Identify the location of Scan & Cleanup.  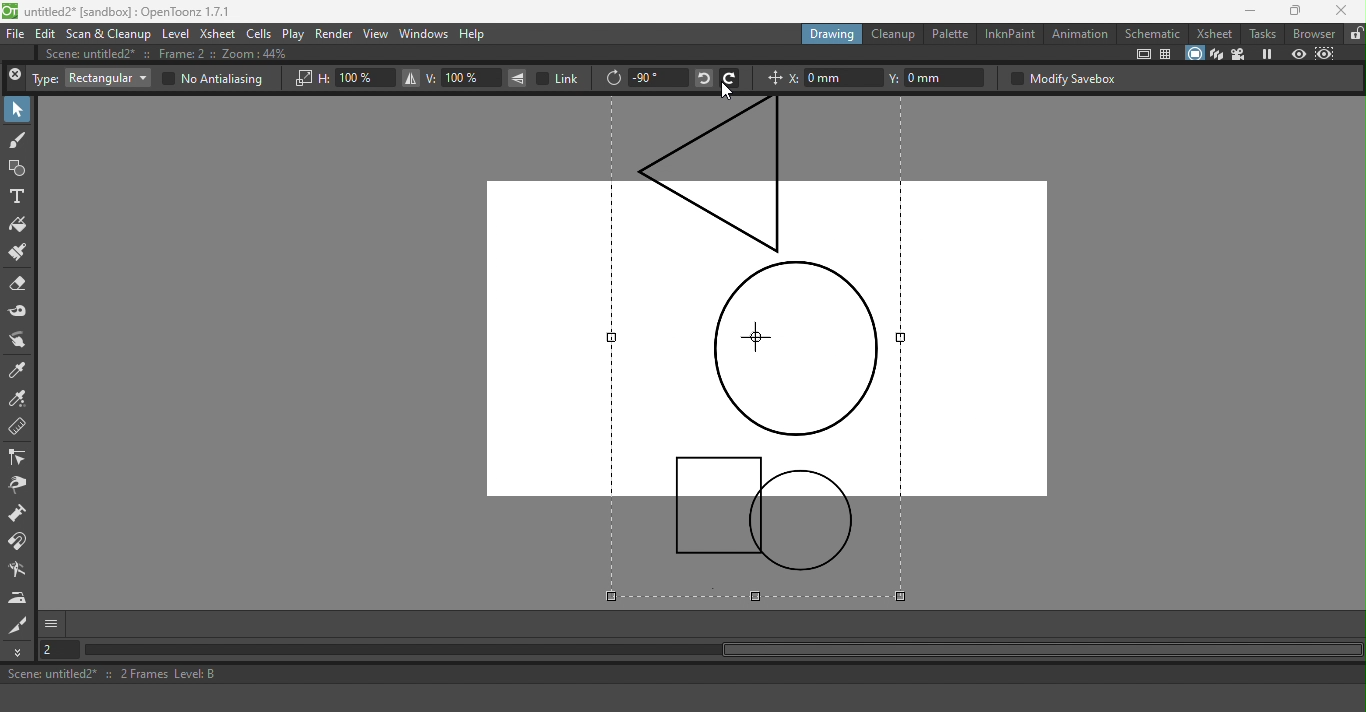
(109, 35).